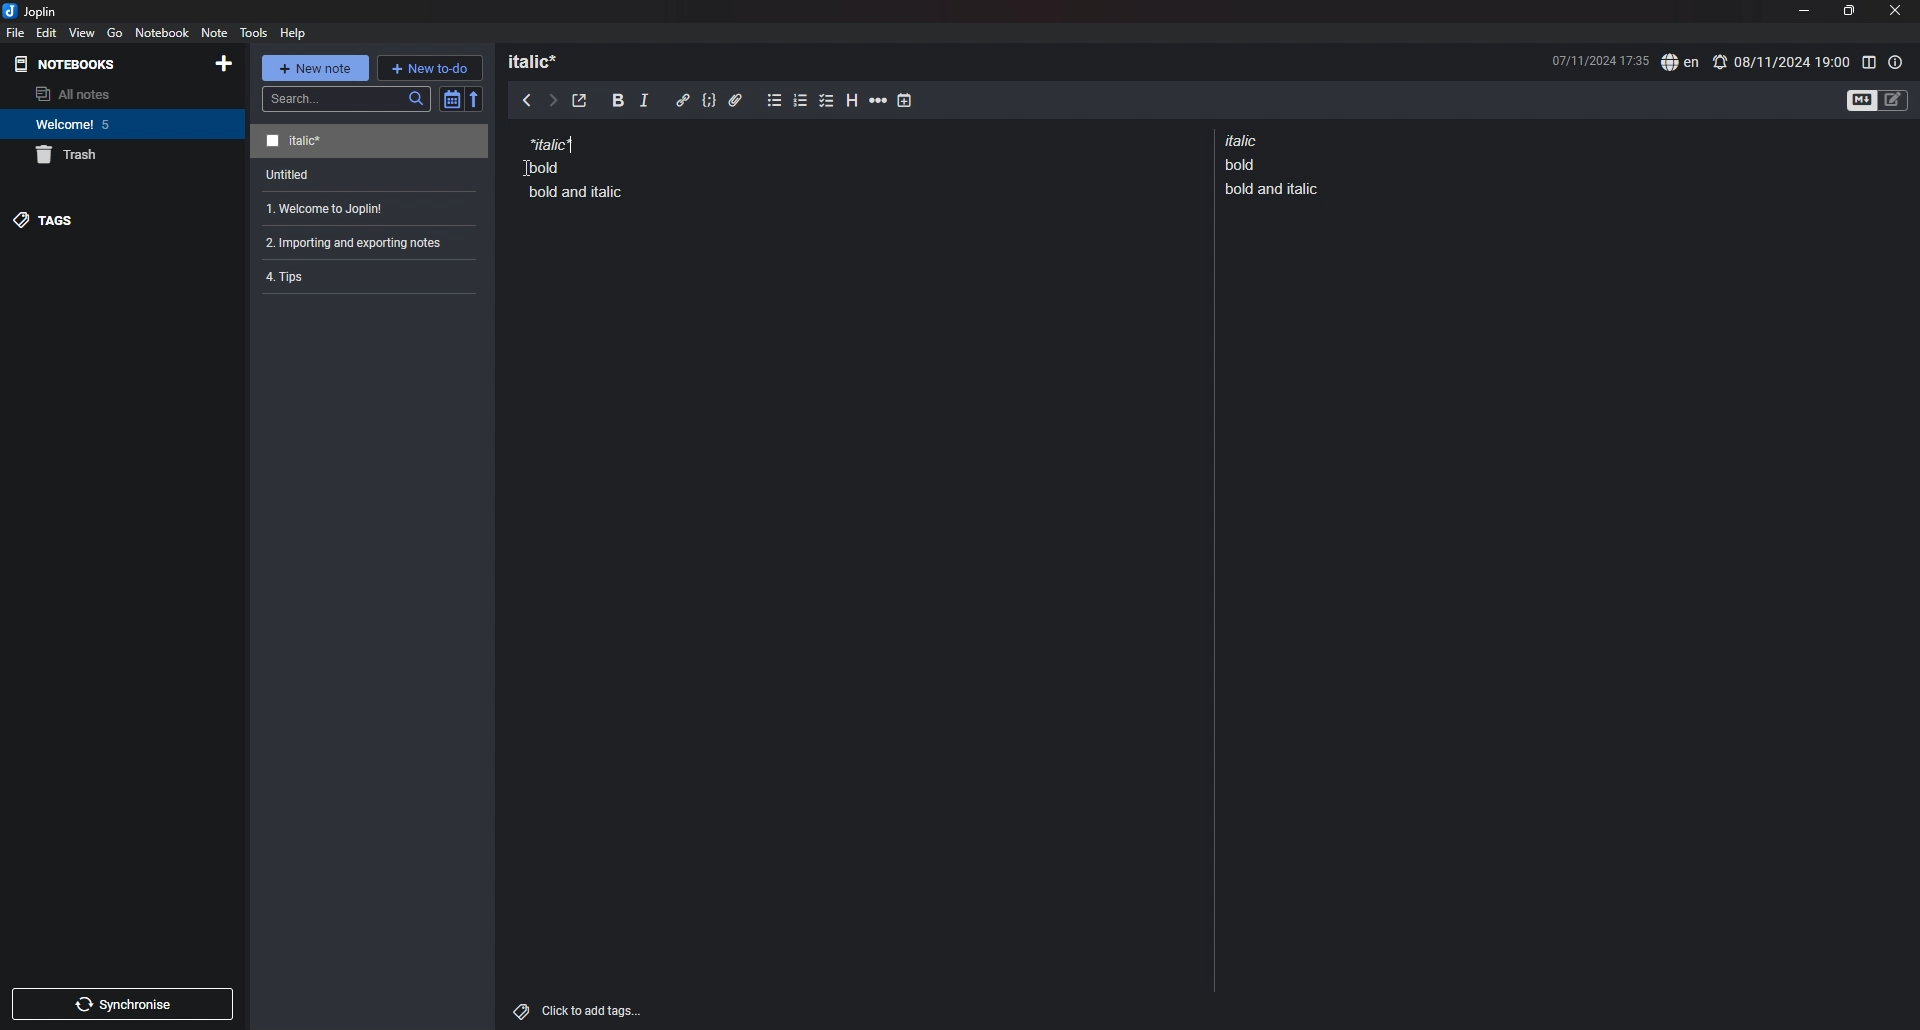  What do you see at coordinates (618, 101) in the screenshot?
I see `bold` at bounding box center [618, 101].